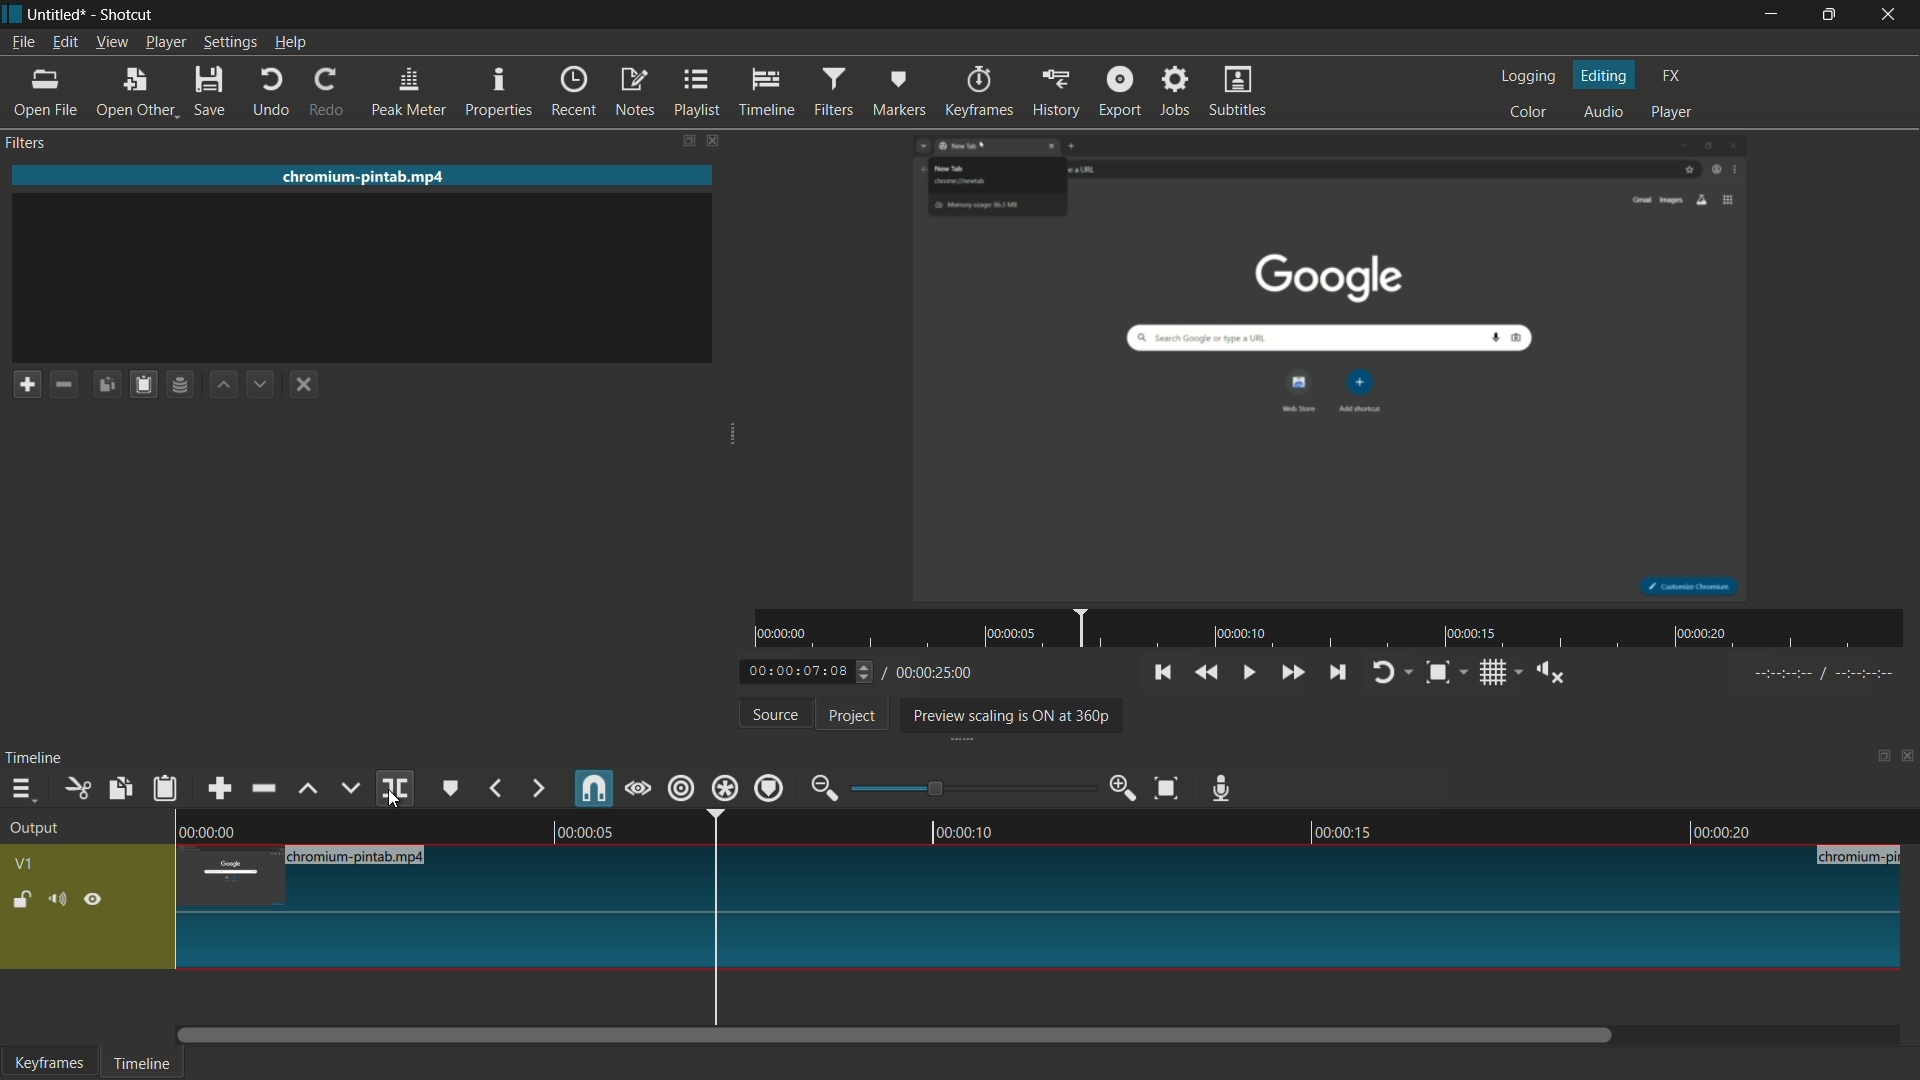 The width and height of the screenshot is (1920, 1080). Describe the element at coordinates (580, 830) in the screenshot. I see `0.05` at that location.